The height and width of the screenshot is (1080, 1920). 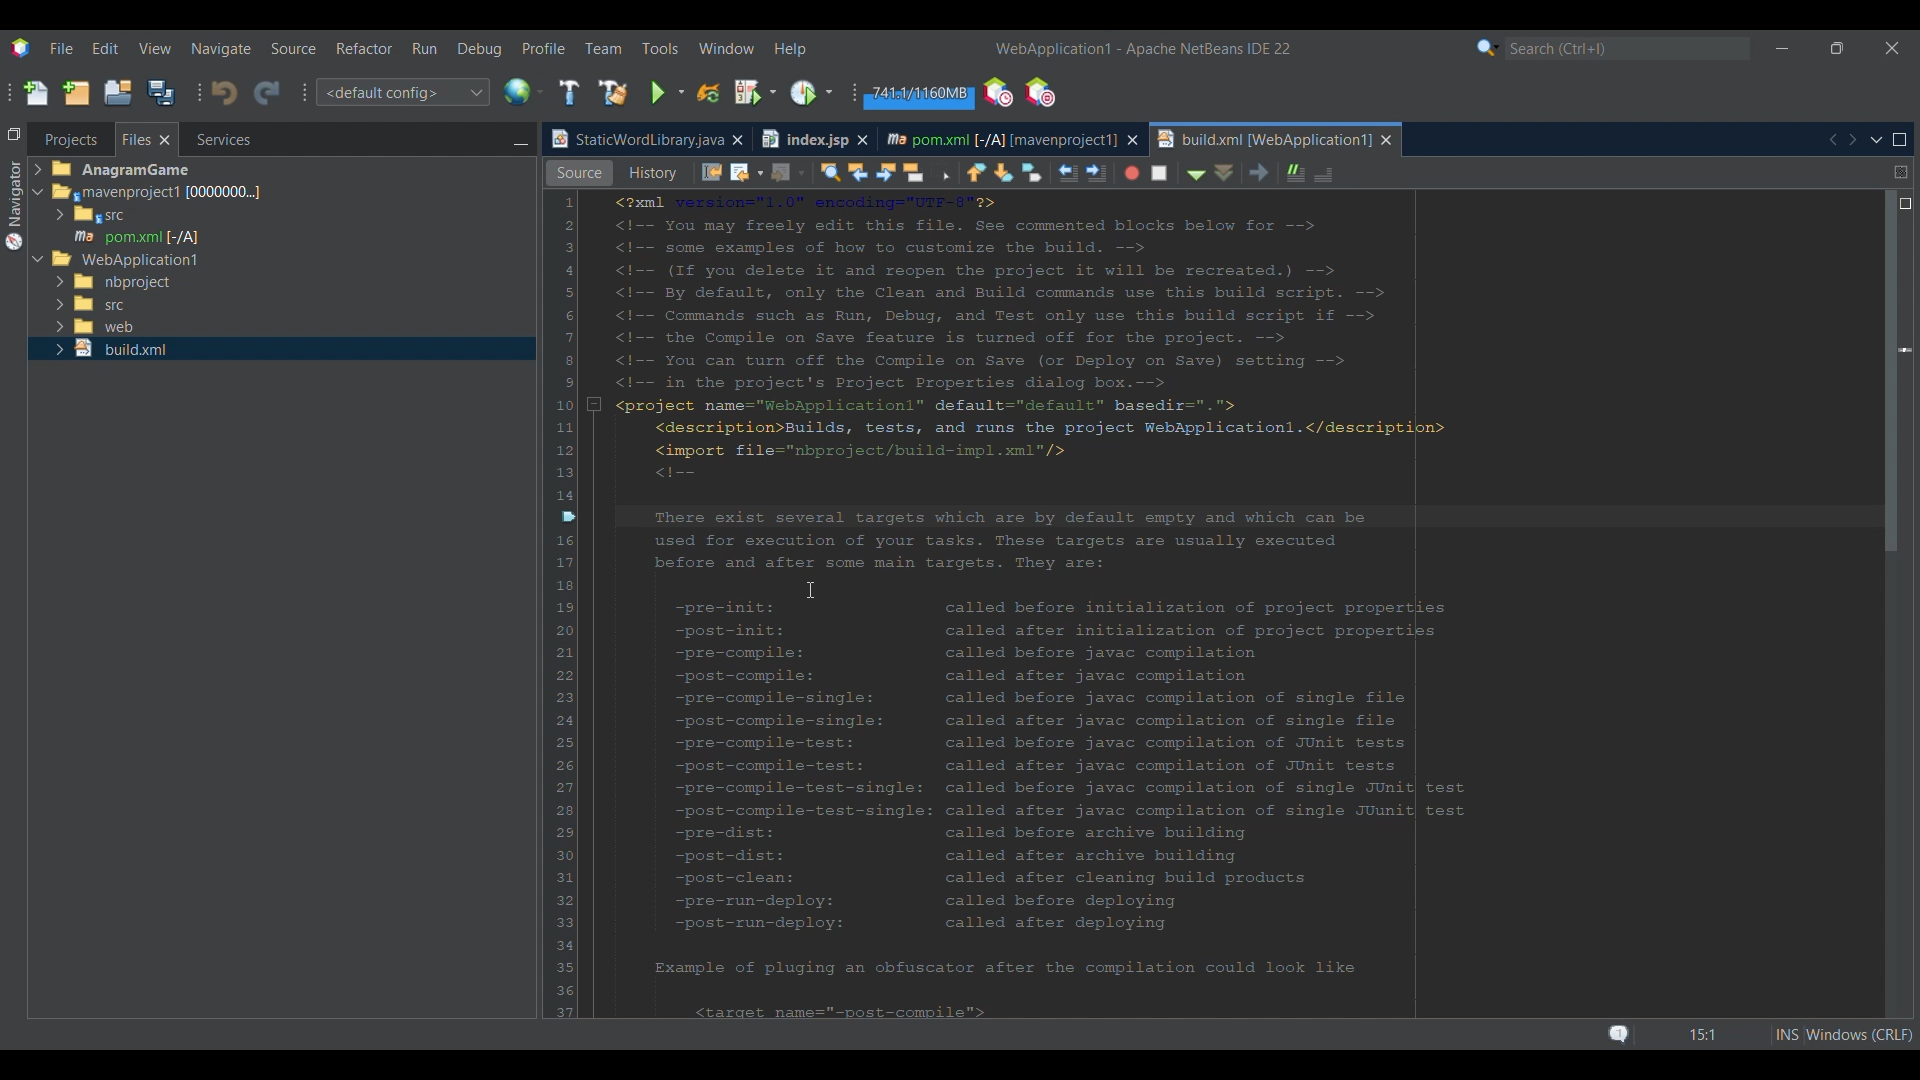 I want to click on Position changed, so click(x=1906, y=351).